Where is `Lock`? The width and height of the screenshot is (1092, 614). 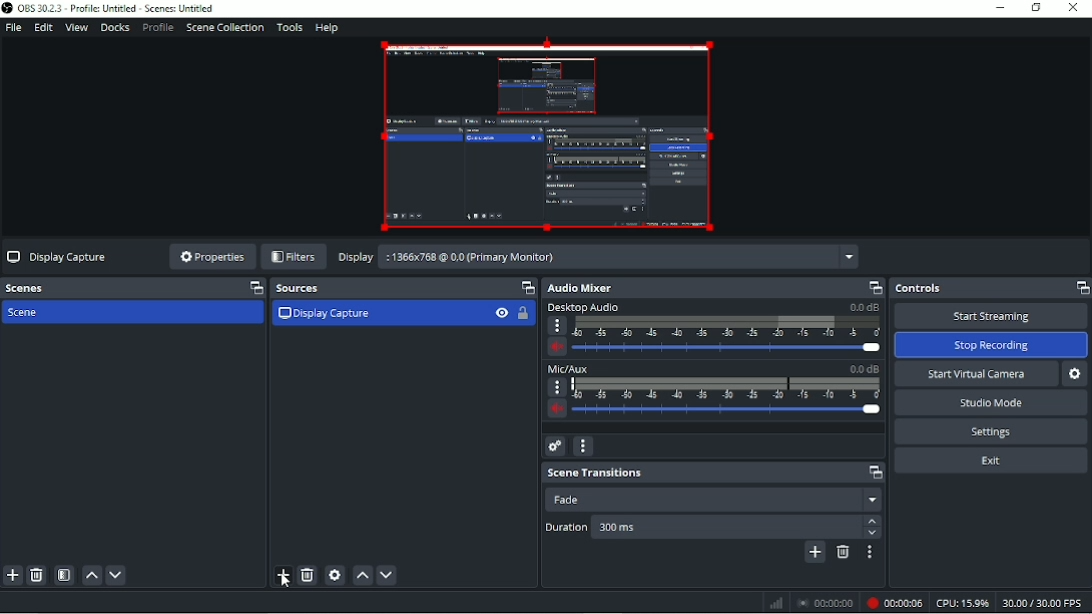 Lock is located at coordinates (522, 313).